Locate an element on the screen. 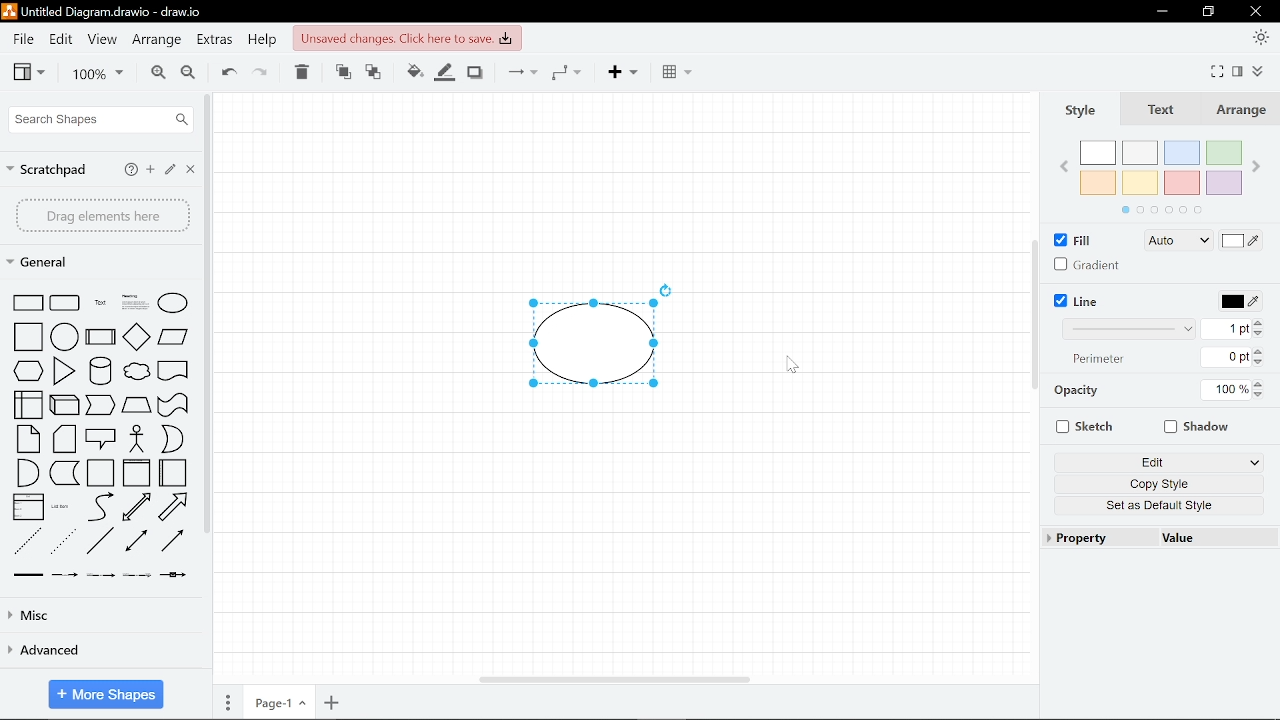 This screenshot has width=1280, height=720. list item is located at coordinates (61, 506).